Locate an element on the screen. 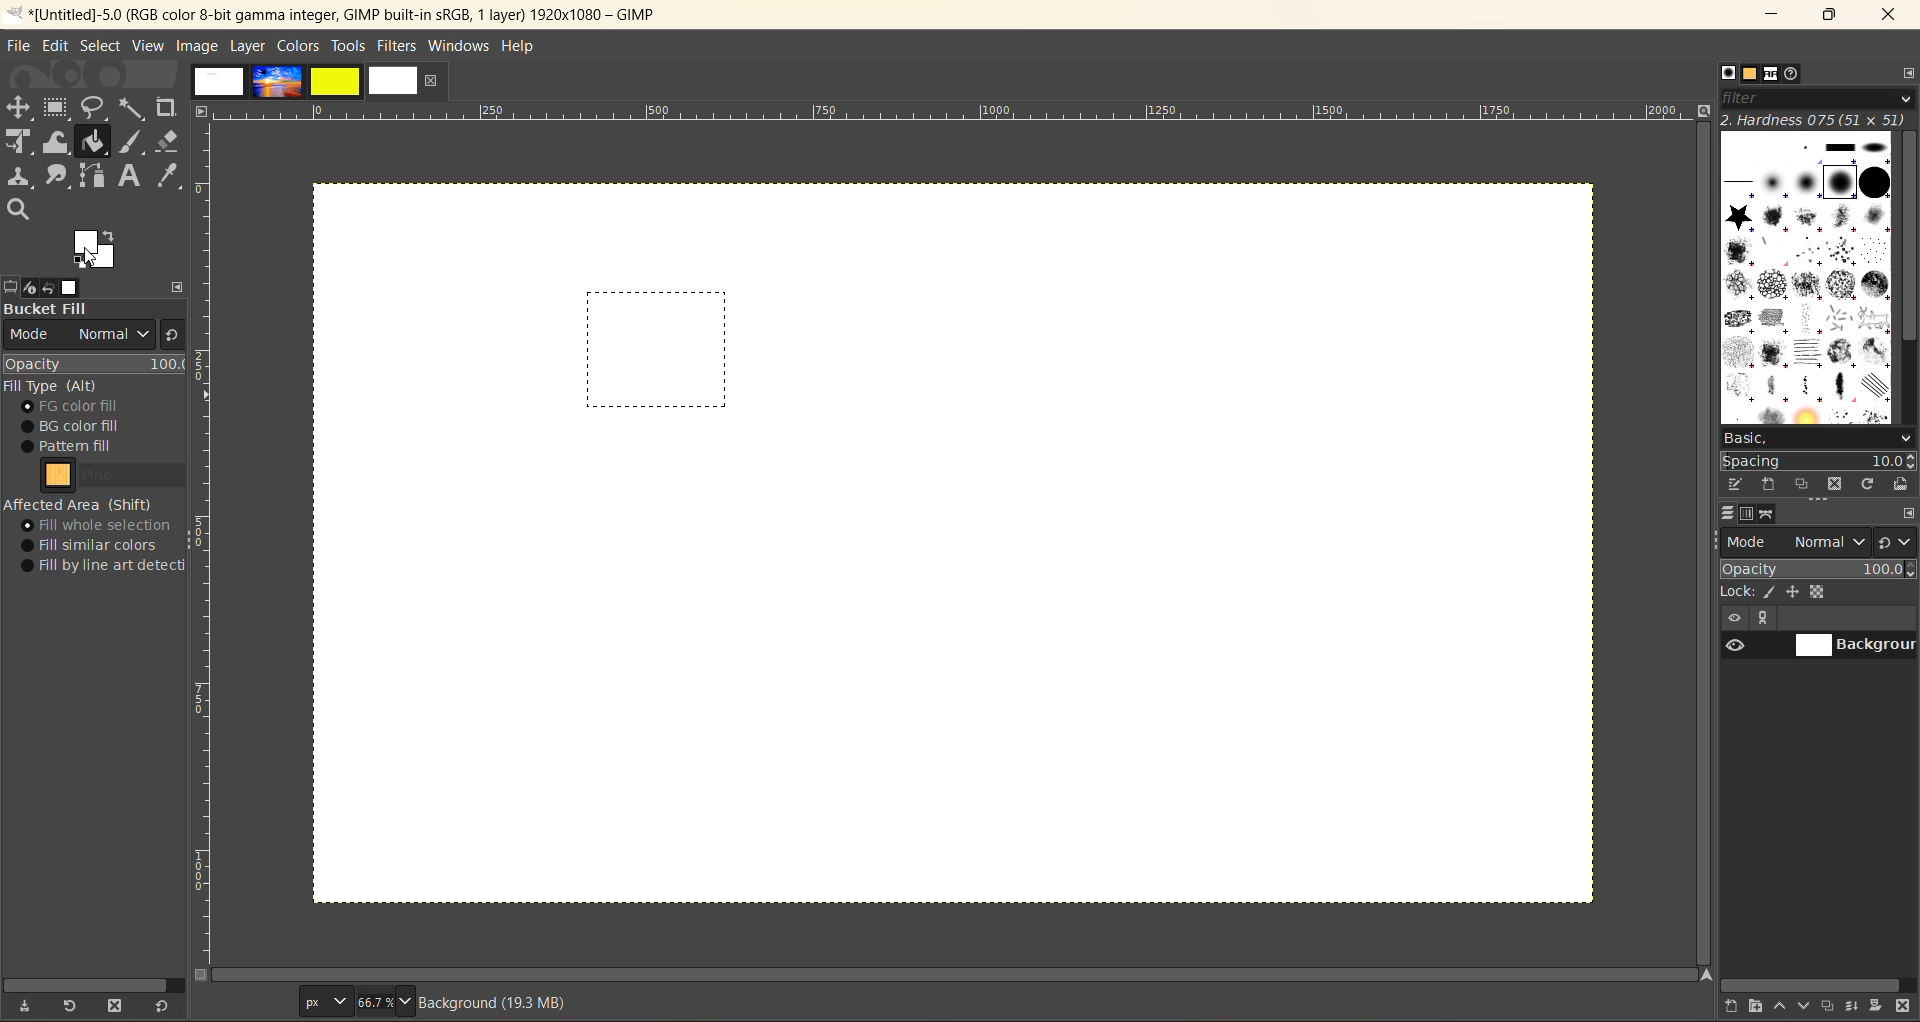 This screenshot has width=1920, height=1022. create a new brush is located at coordinates (1771, 483).